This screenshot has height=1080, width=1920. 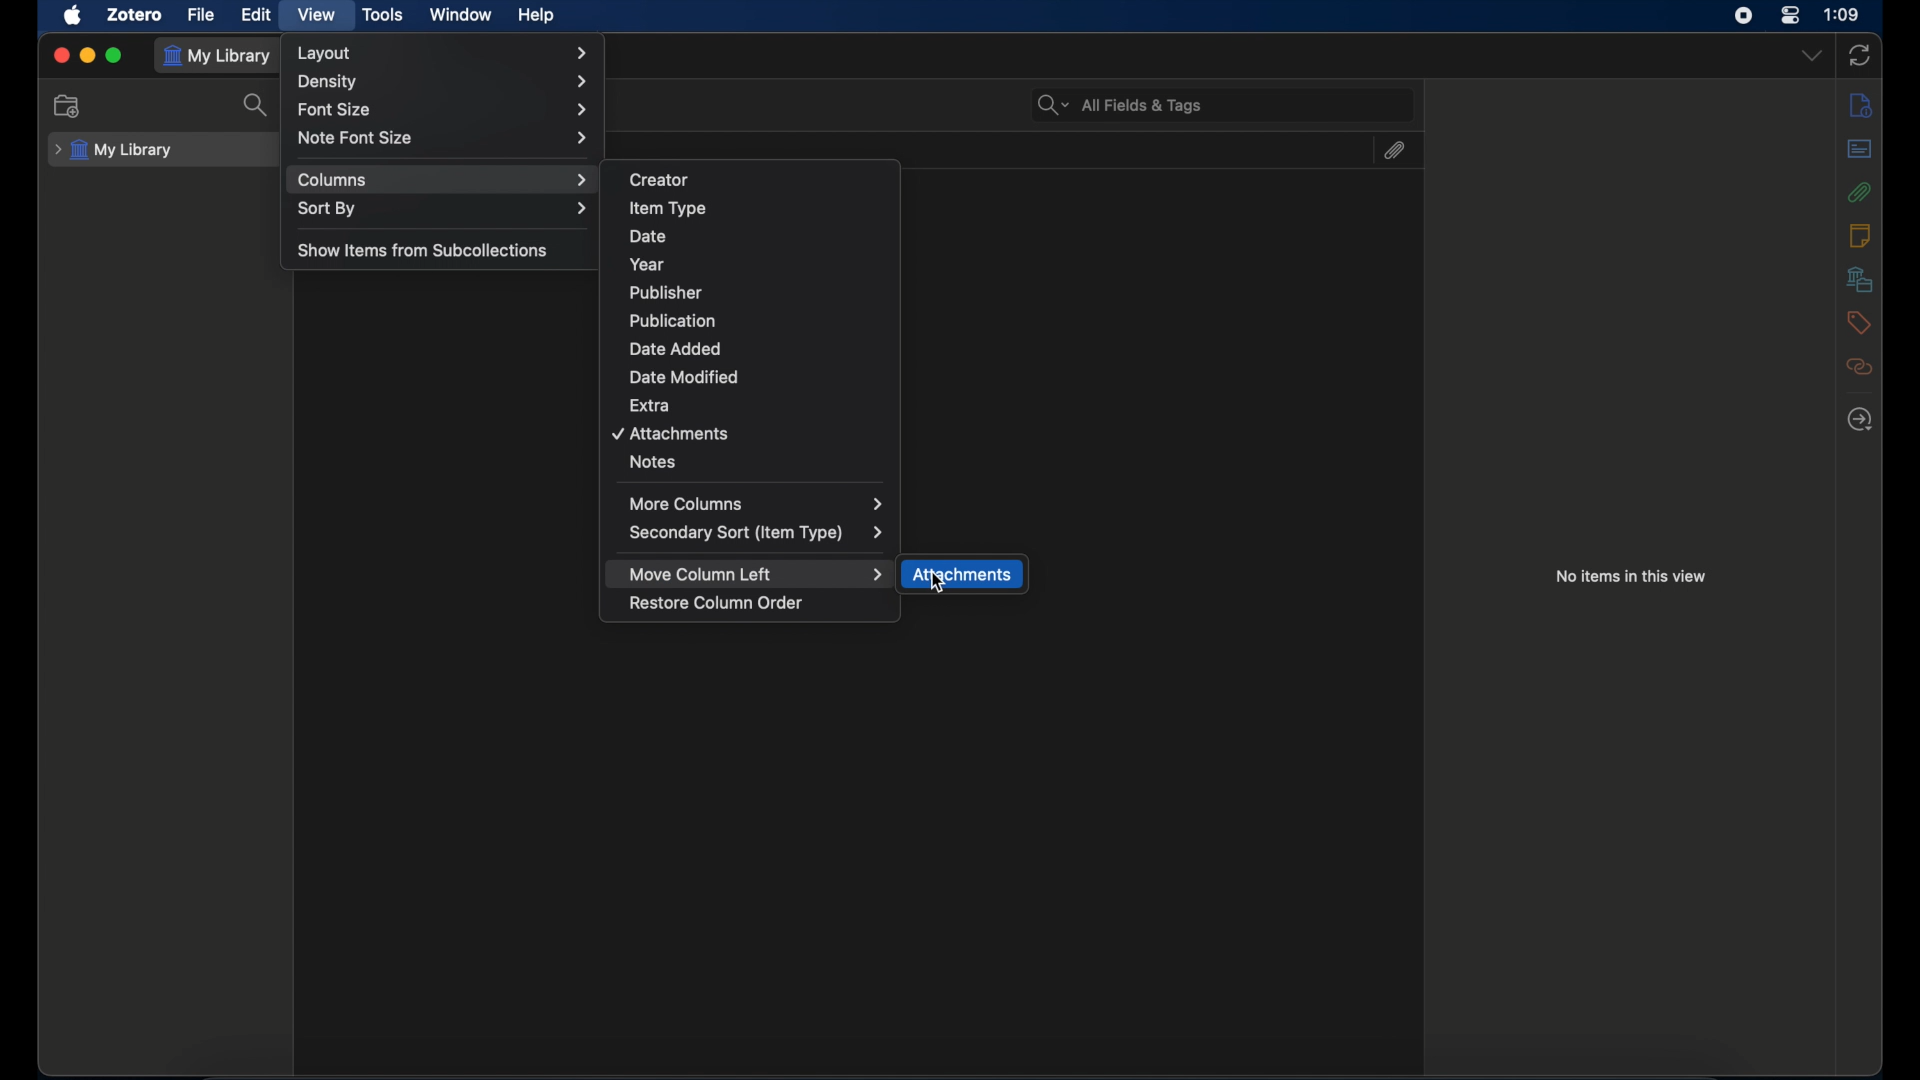 I want to click on view, so click(x=314, y=14).